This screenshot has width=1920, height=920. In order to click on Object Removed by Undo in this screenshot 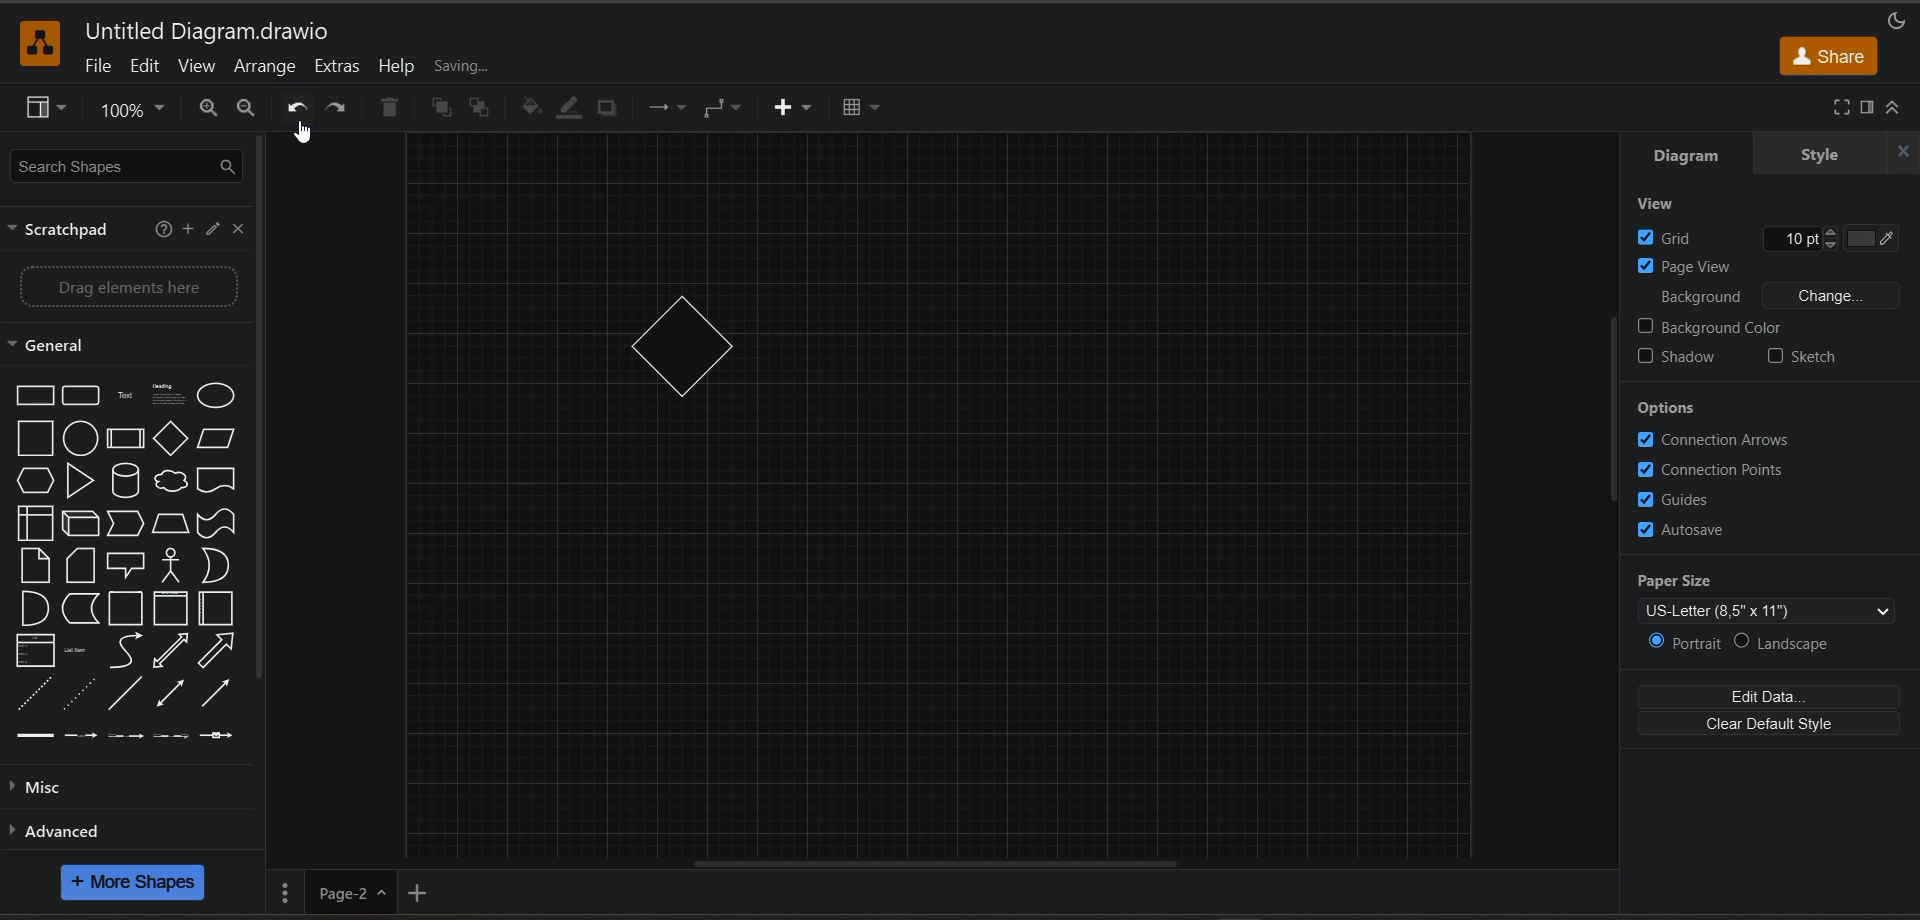, I will do `click(945, 496)`.